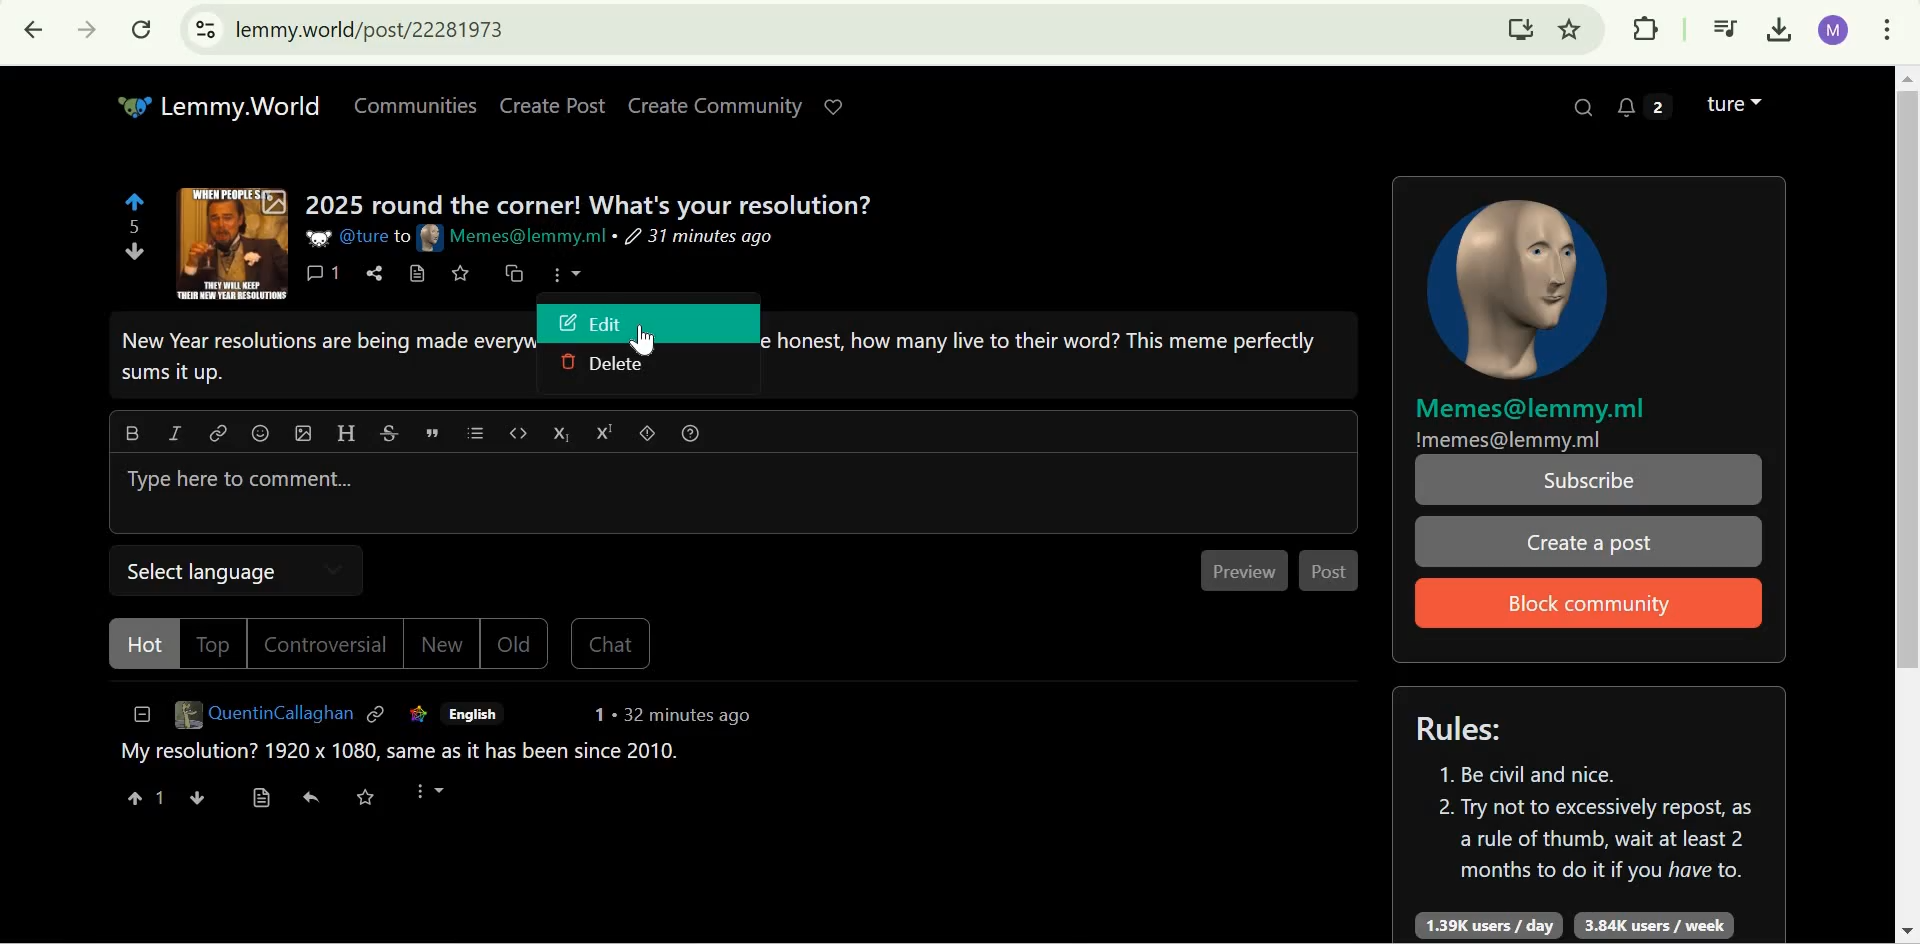  What do you see at coordinates (515, 644) in the screenshot?
I see `Old` at bounding box center [515, 644].